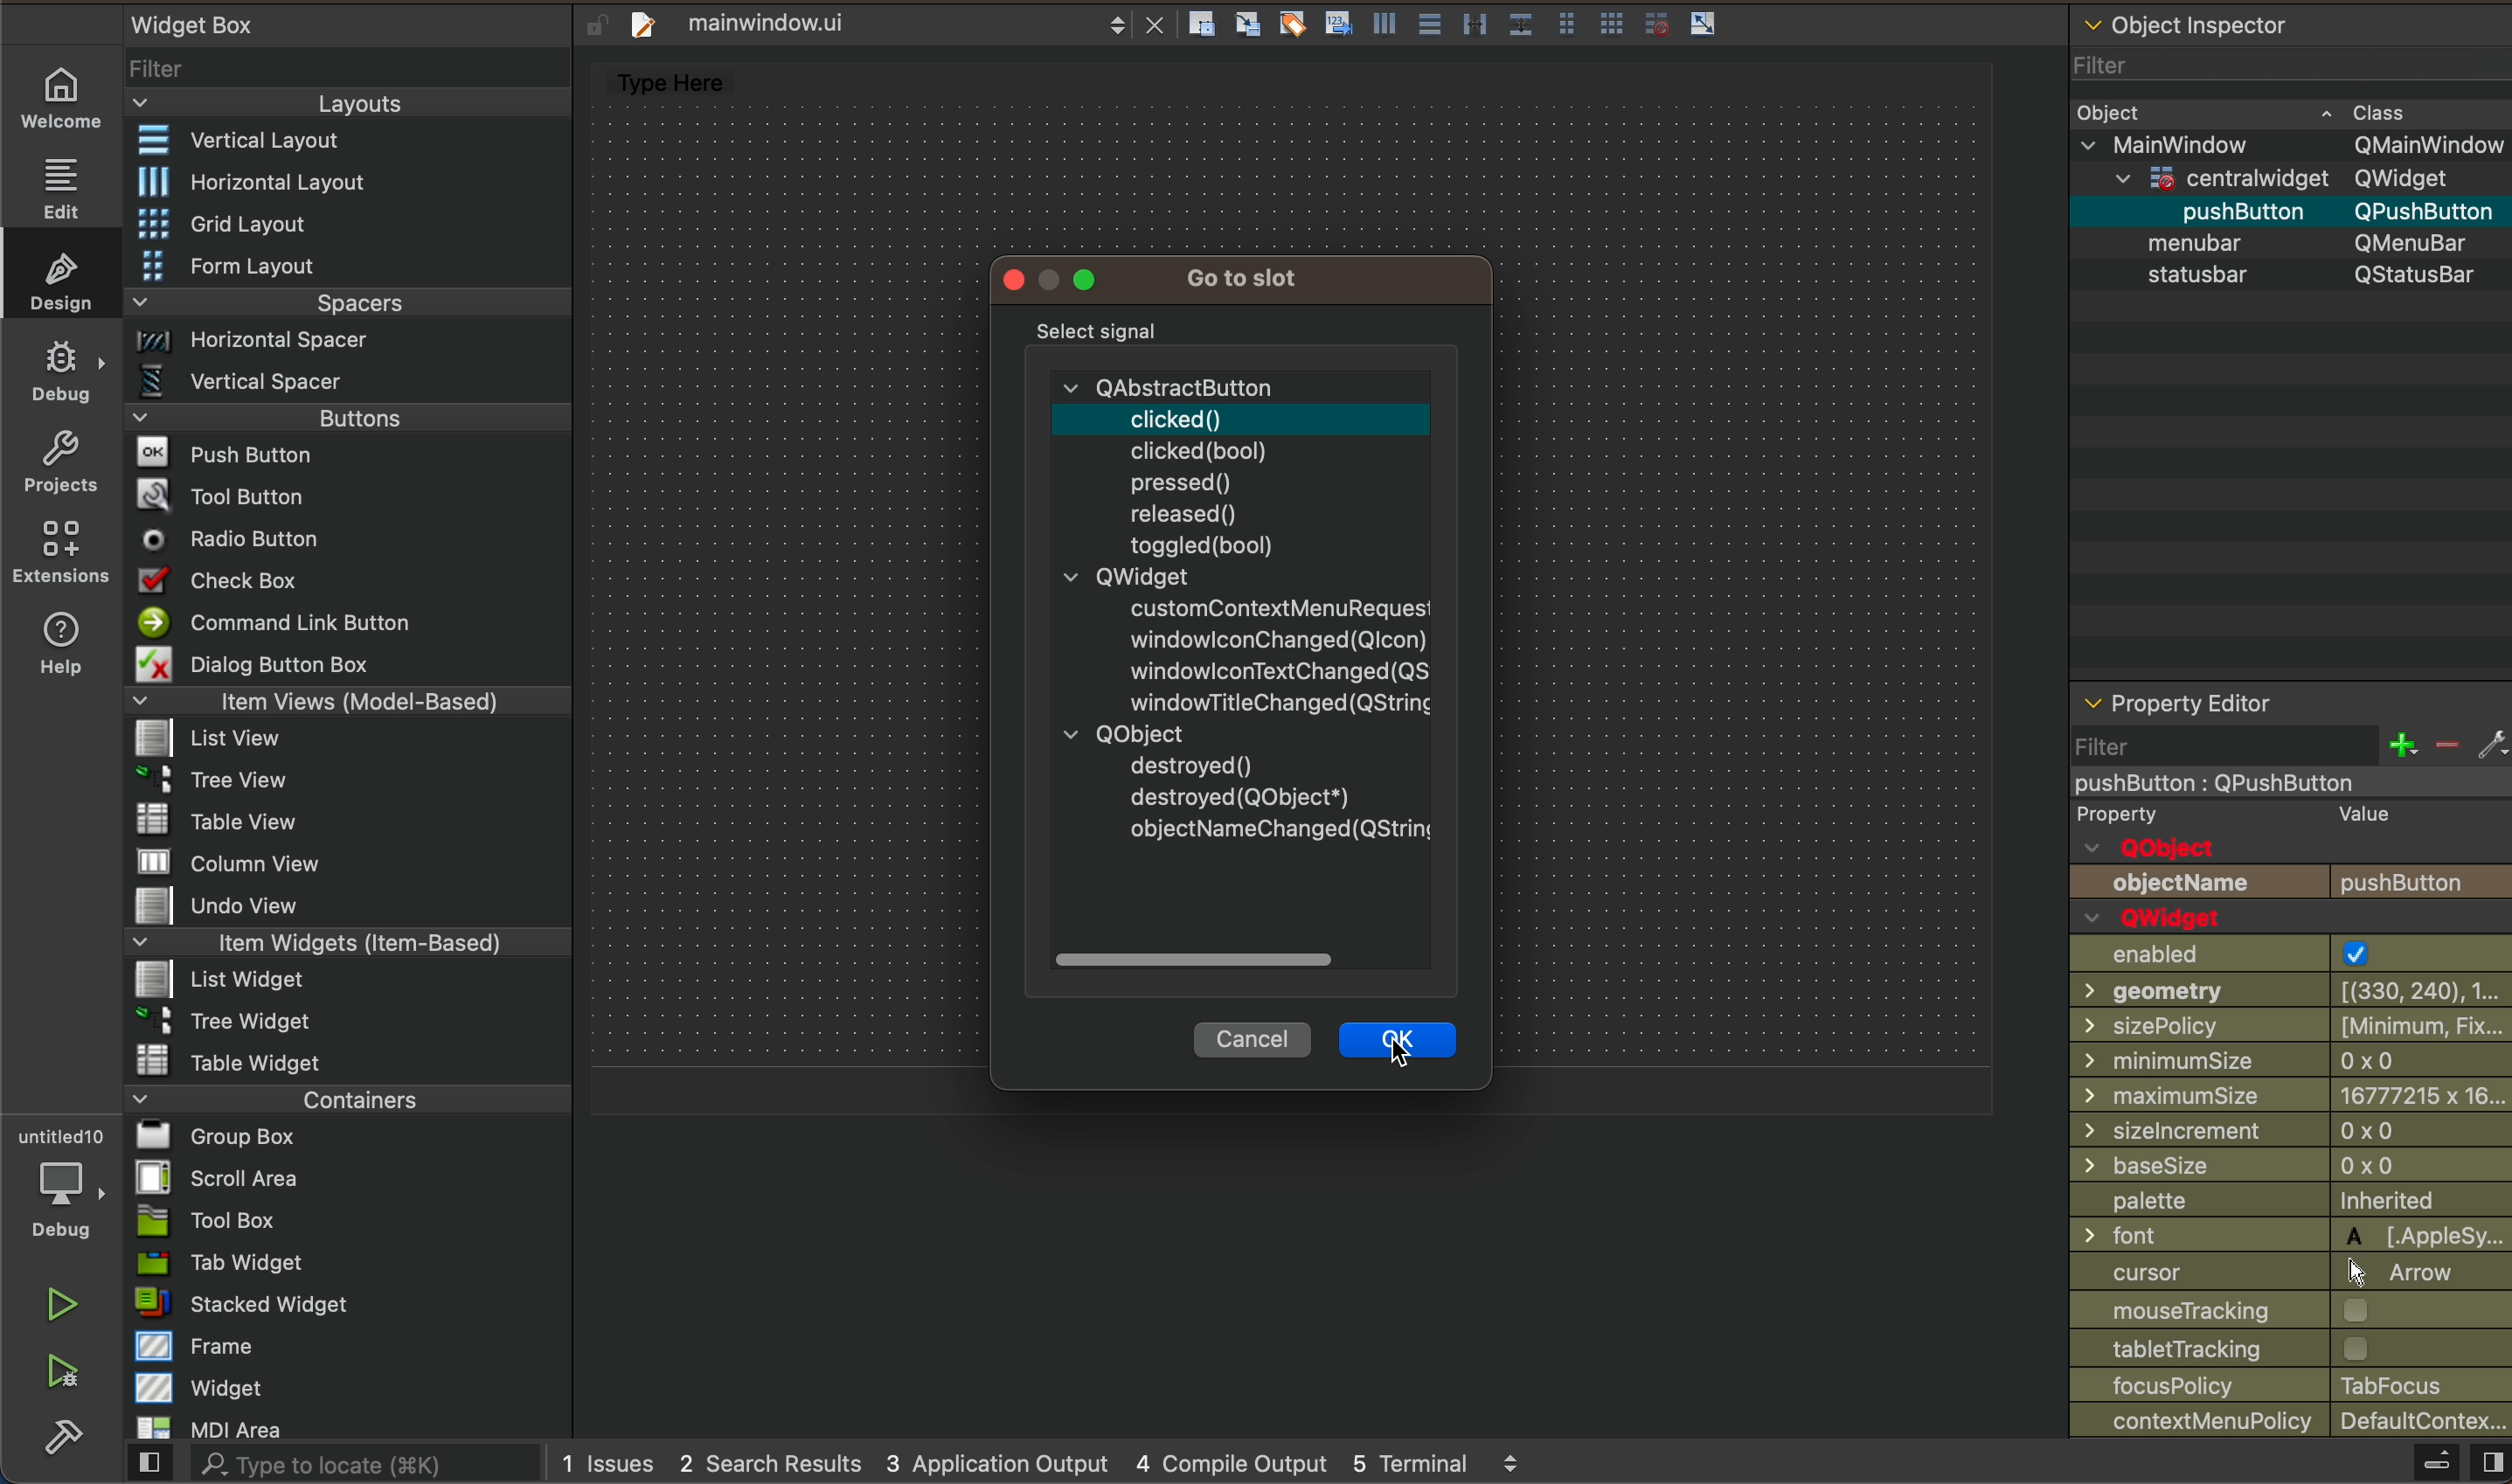 Image resolution: width=2512 pixels, height=1484 pixels. Describe the element at coordinates (2292, 1349) in the screenshot. I see `tracking` at that location.